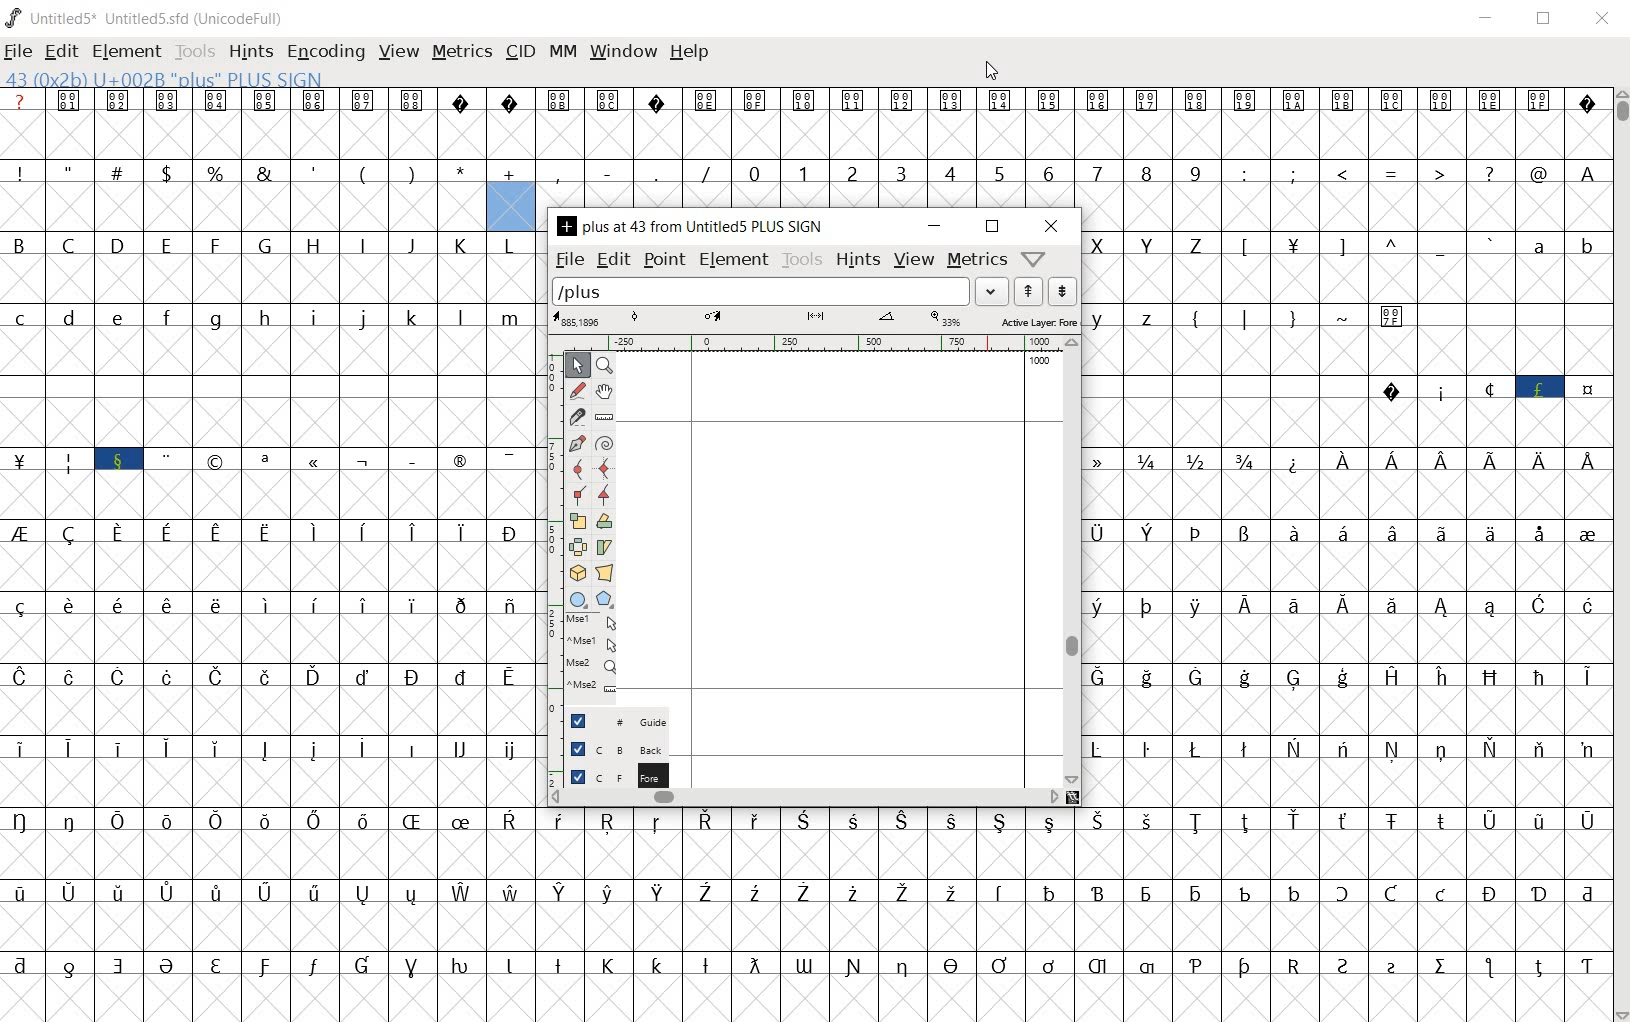 This screenshot has width=1630, height=1022. I want to click on Add a corner point, so click(602, 494).